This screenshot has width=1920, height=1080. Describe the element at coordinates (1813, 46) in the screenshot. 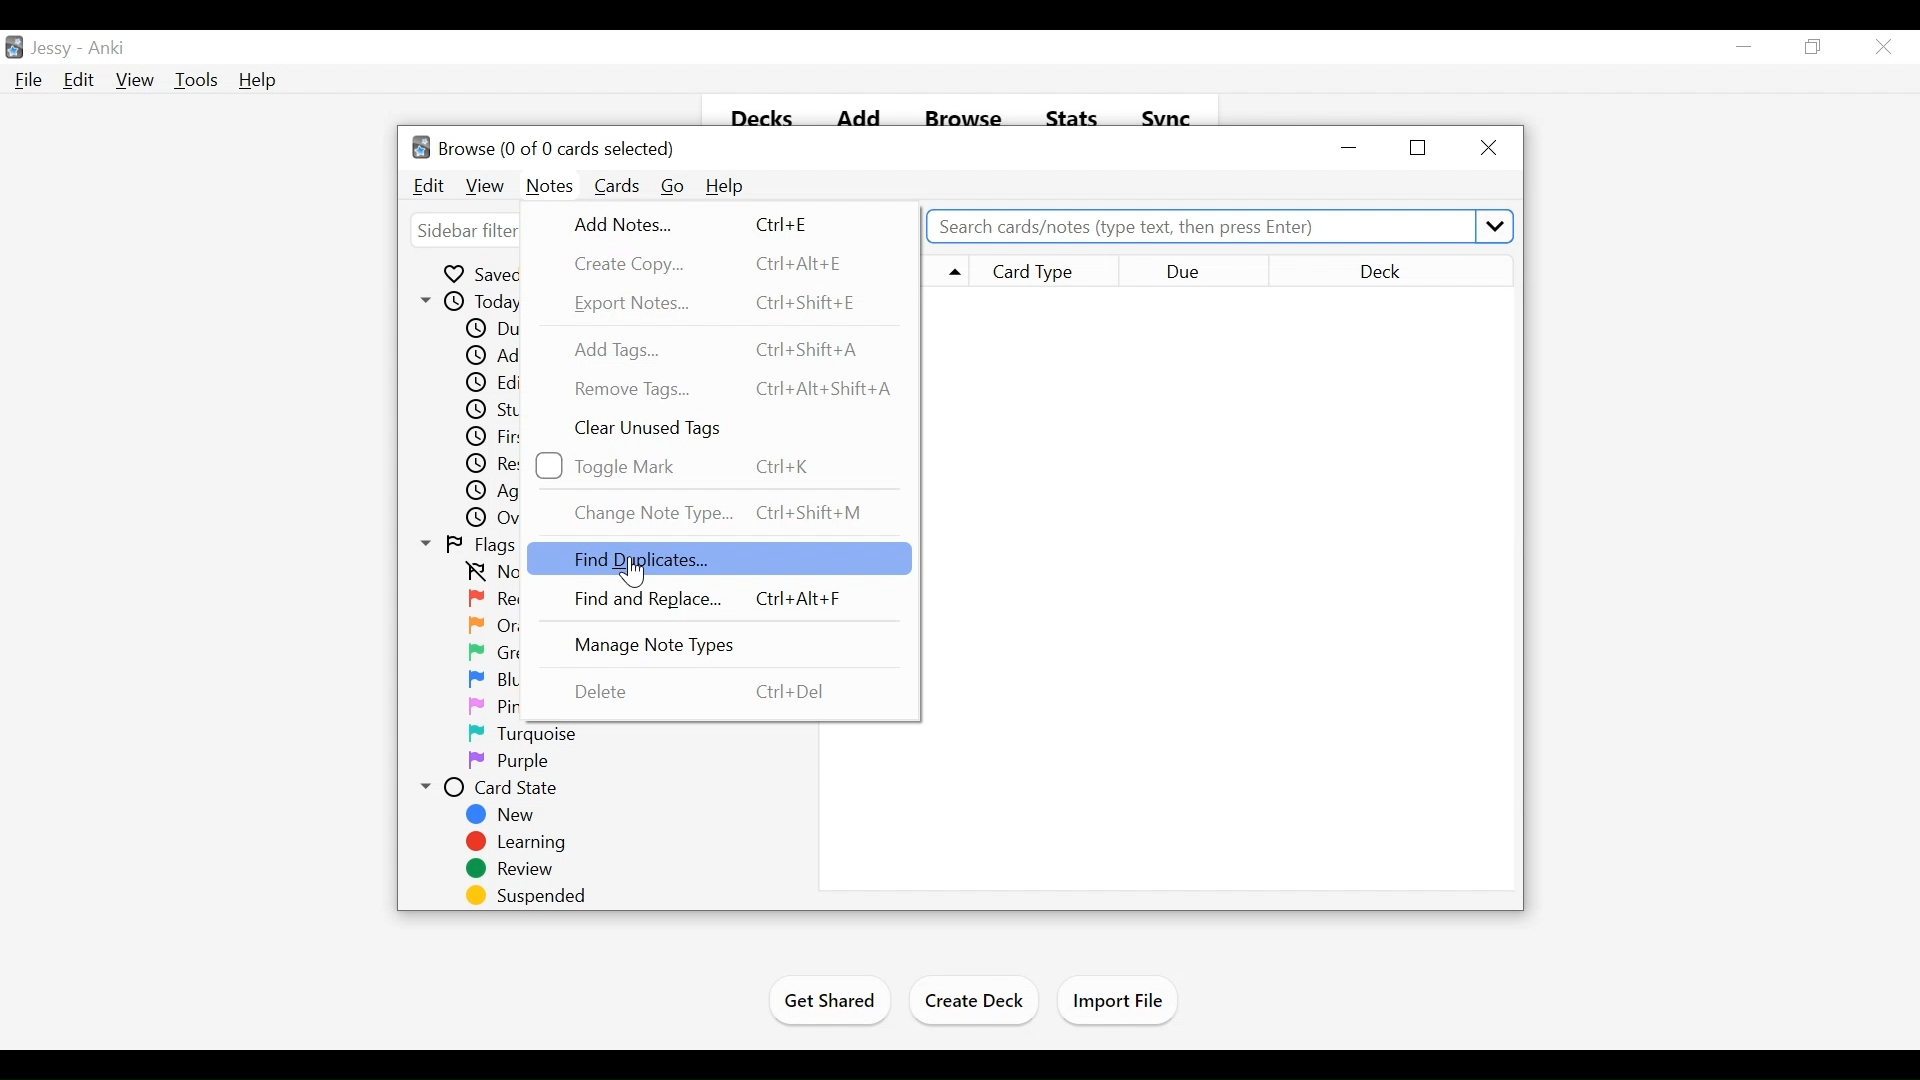

I see `Restore` at that location.